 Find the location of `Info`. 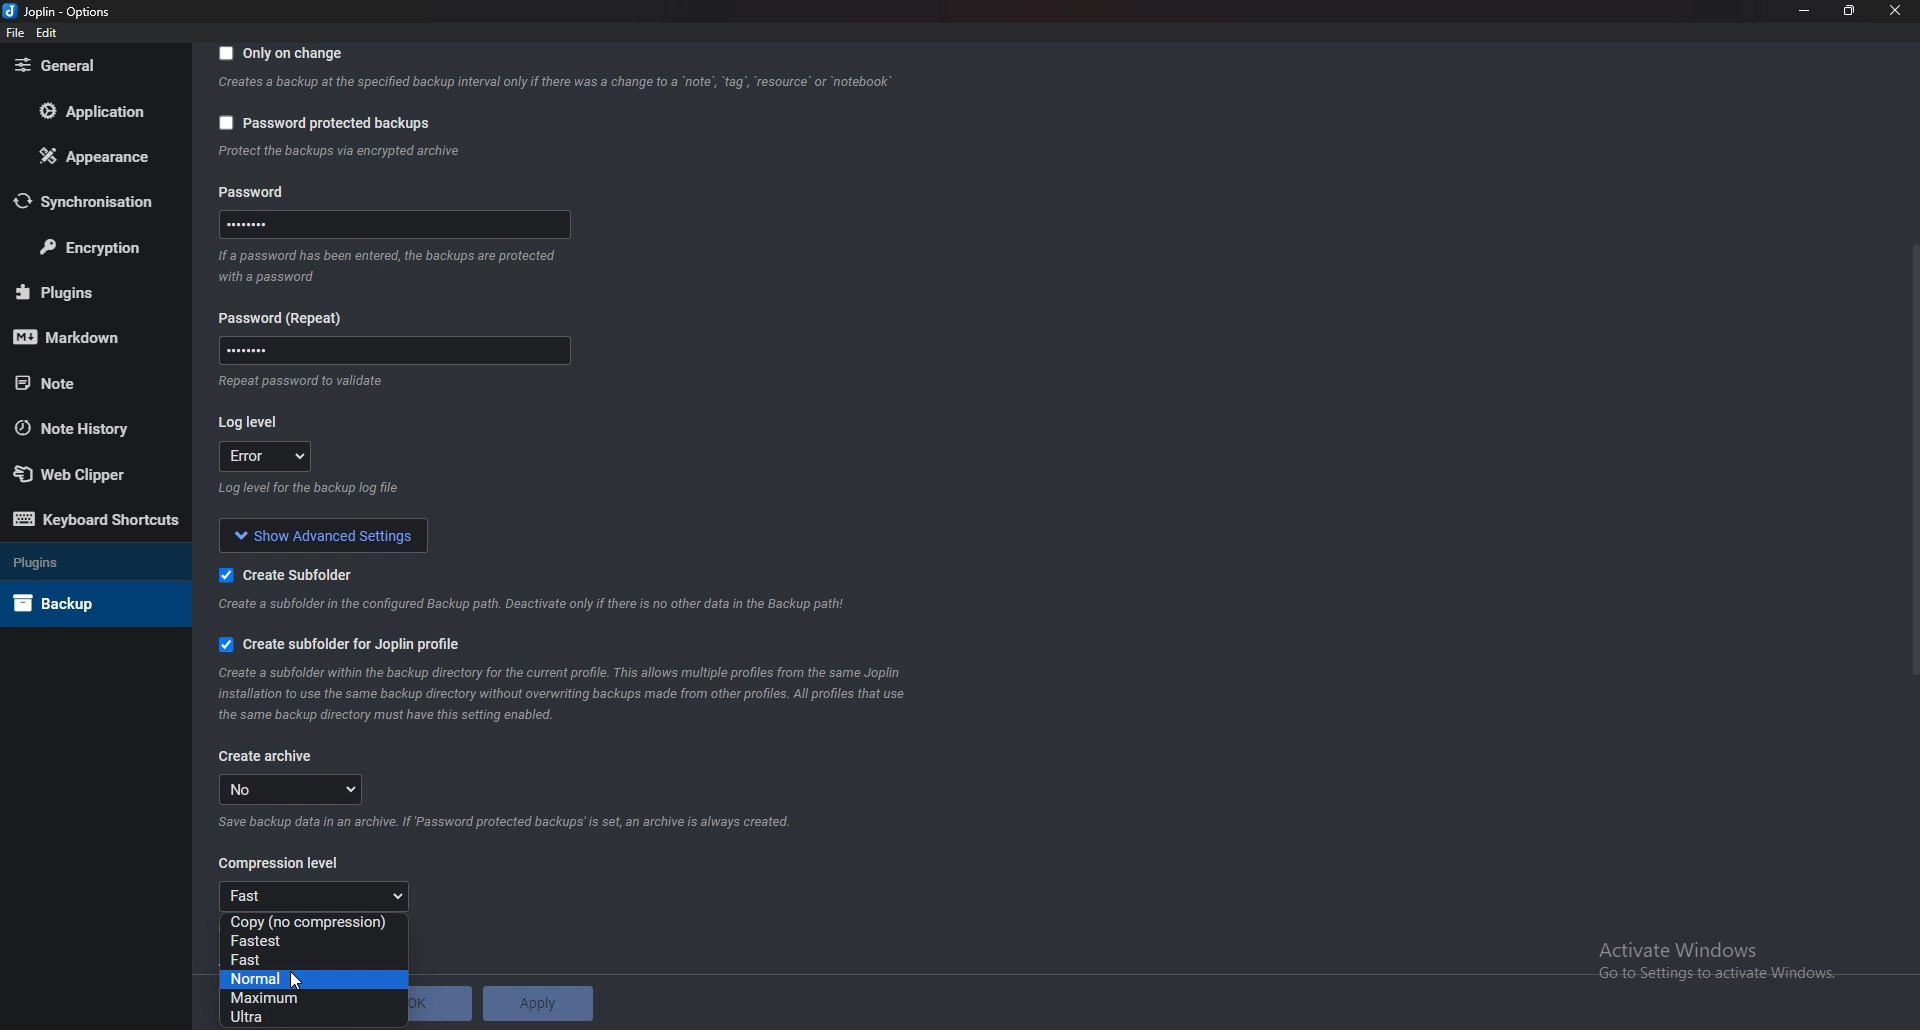

Info is located at coordinates (514, 821).